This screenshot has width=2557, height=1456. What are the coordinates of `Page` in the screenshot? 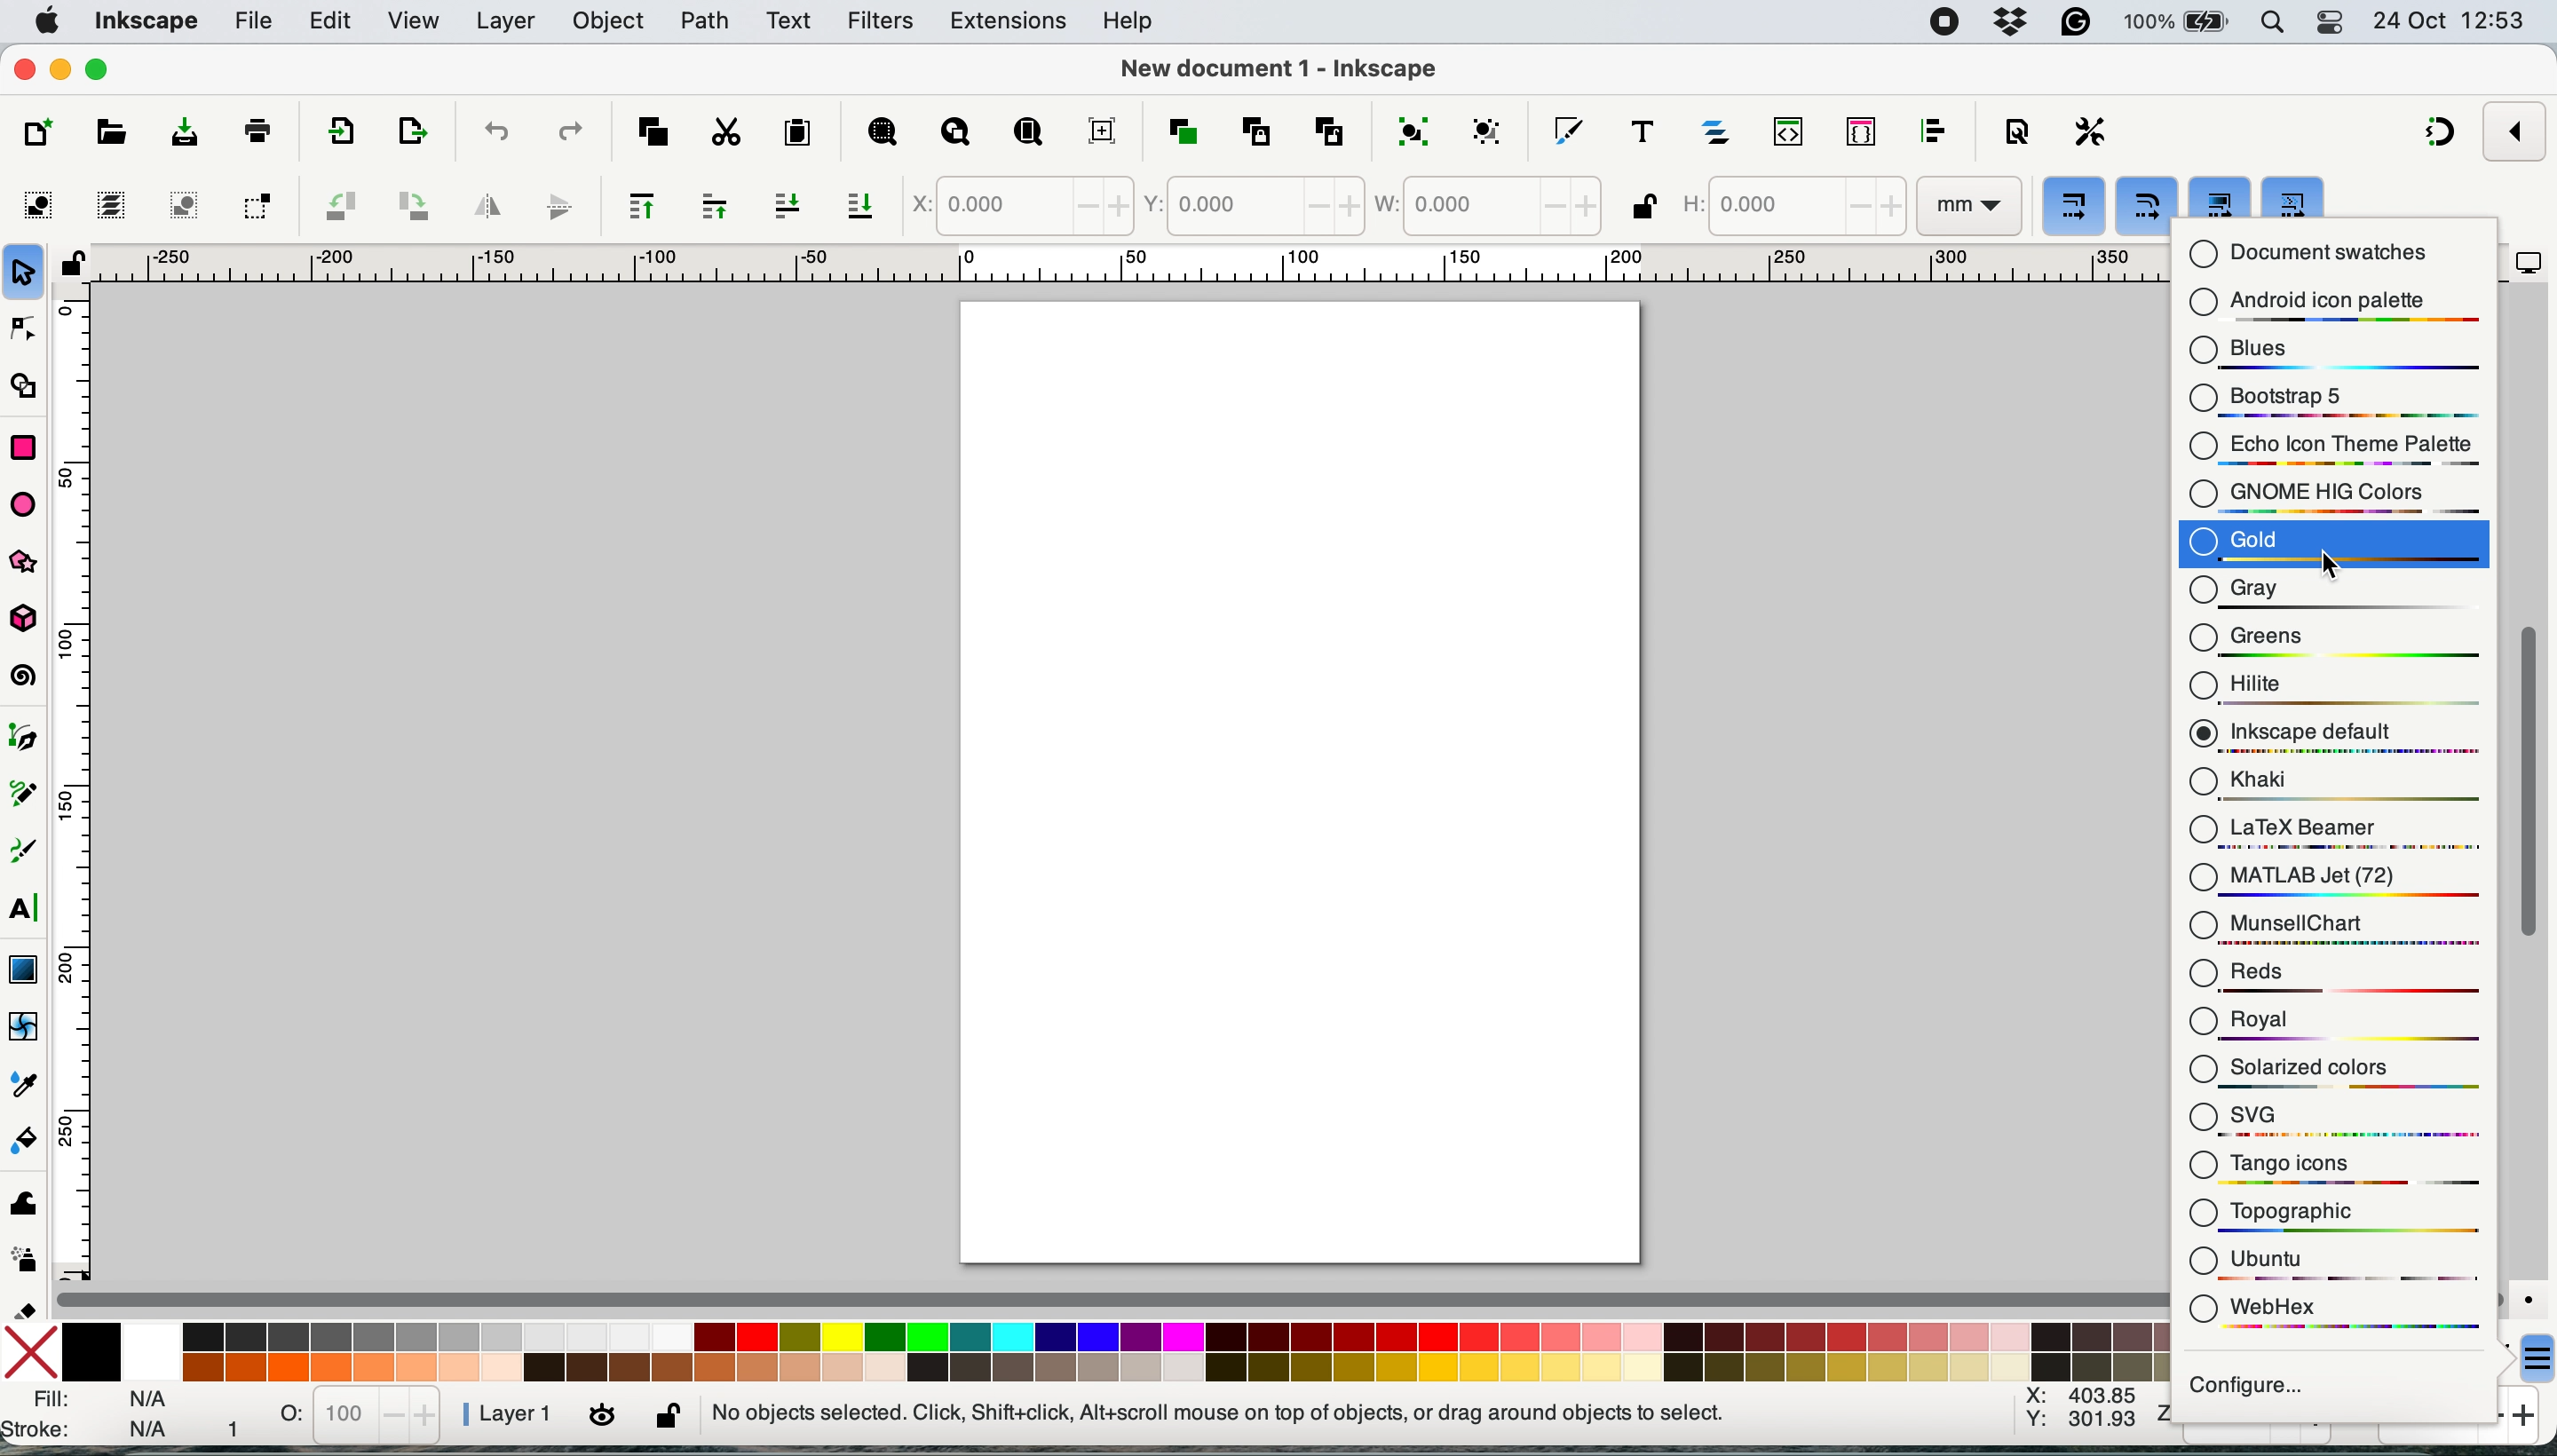 It's located at (1304, 782).